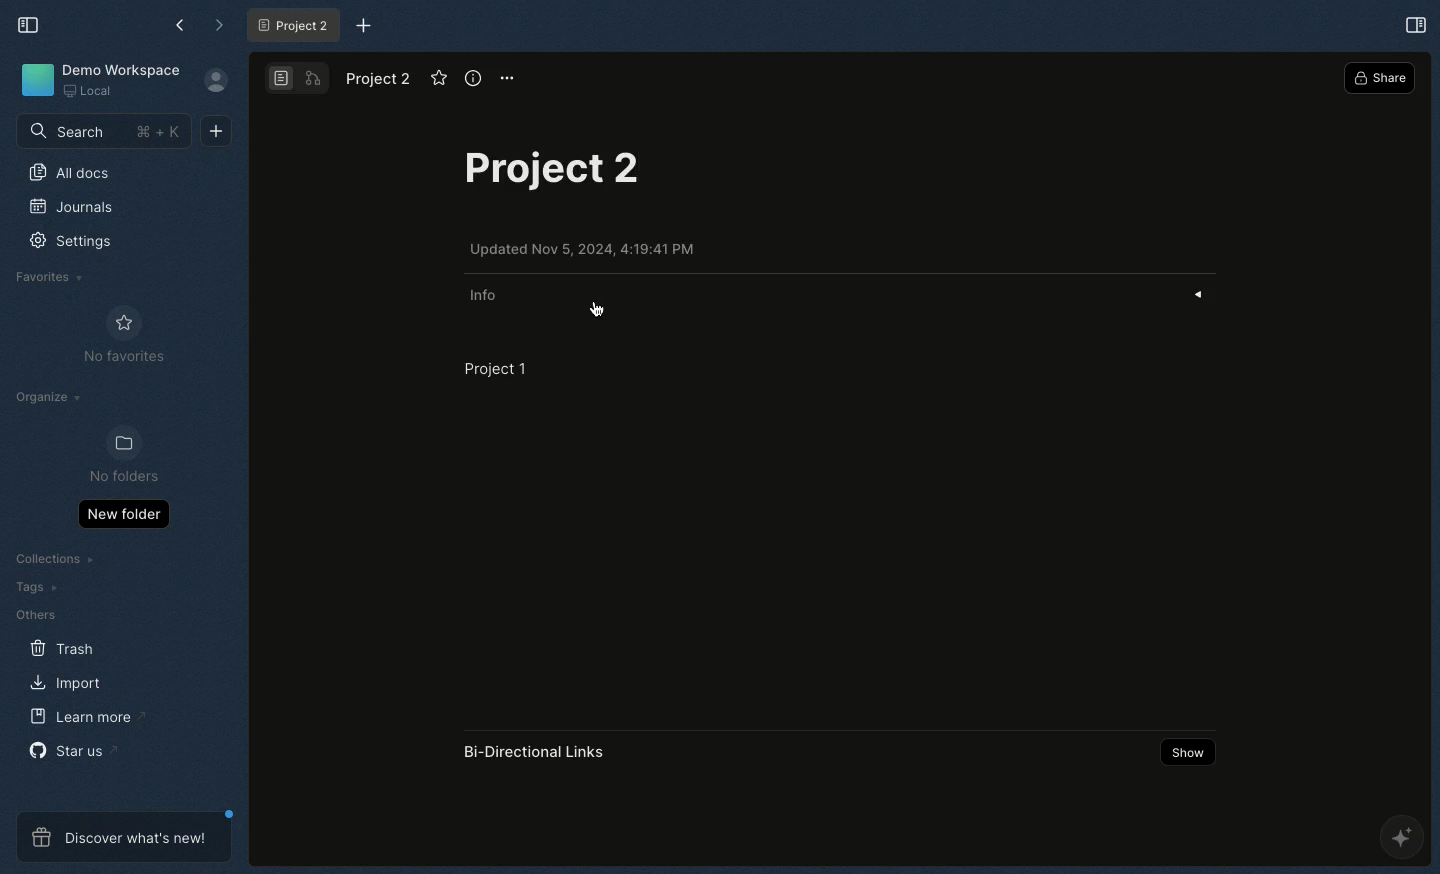  I want to click on Updated Nov 5, 2024, 4:19:41 PM, so click(587, 250).